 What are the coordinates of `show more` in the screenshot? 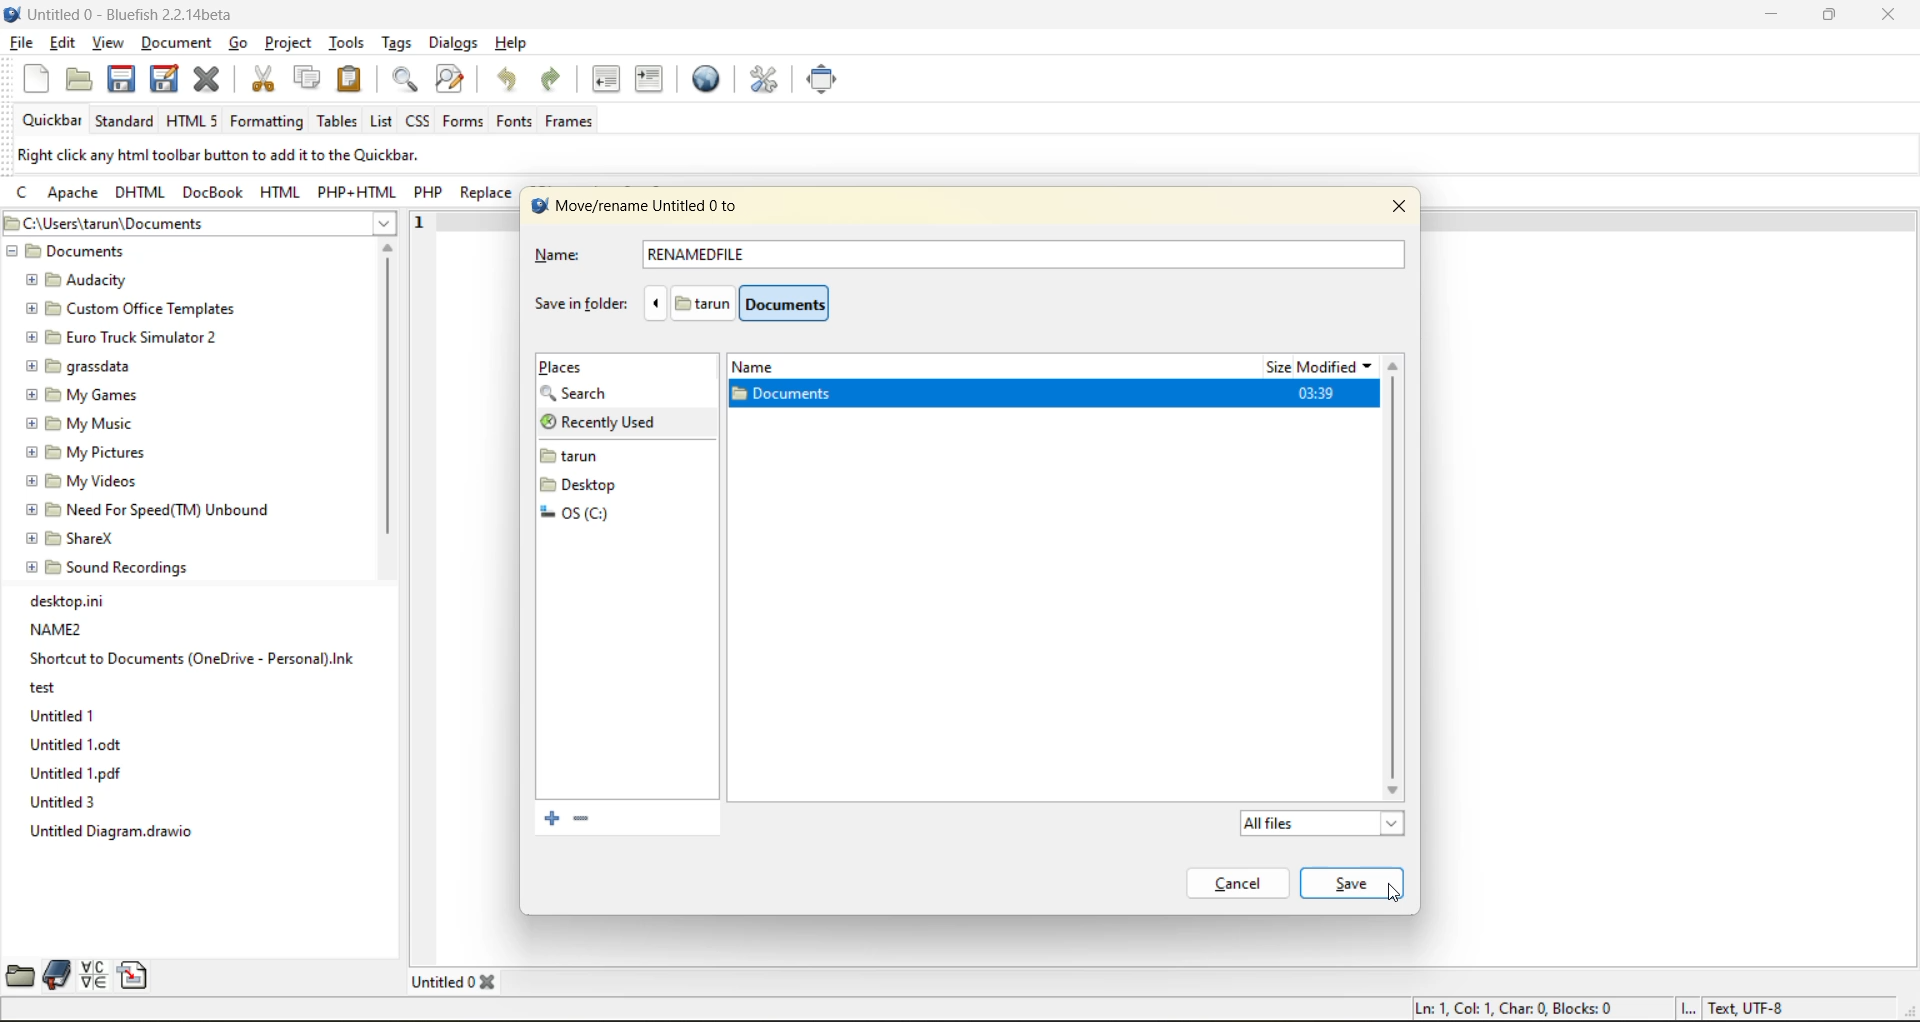 It's located at (388, 222).